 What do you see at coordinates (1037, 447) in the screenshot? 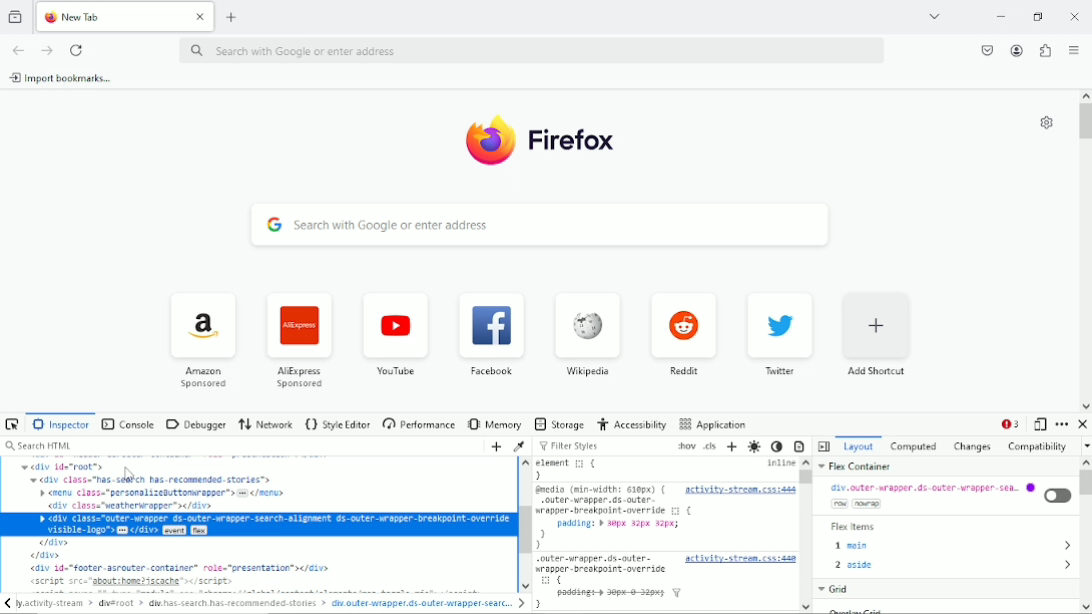
I see `Compatibility` at bounding box center [1037, 447].